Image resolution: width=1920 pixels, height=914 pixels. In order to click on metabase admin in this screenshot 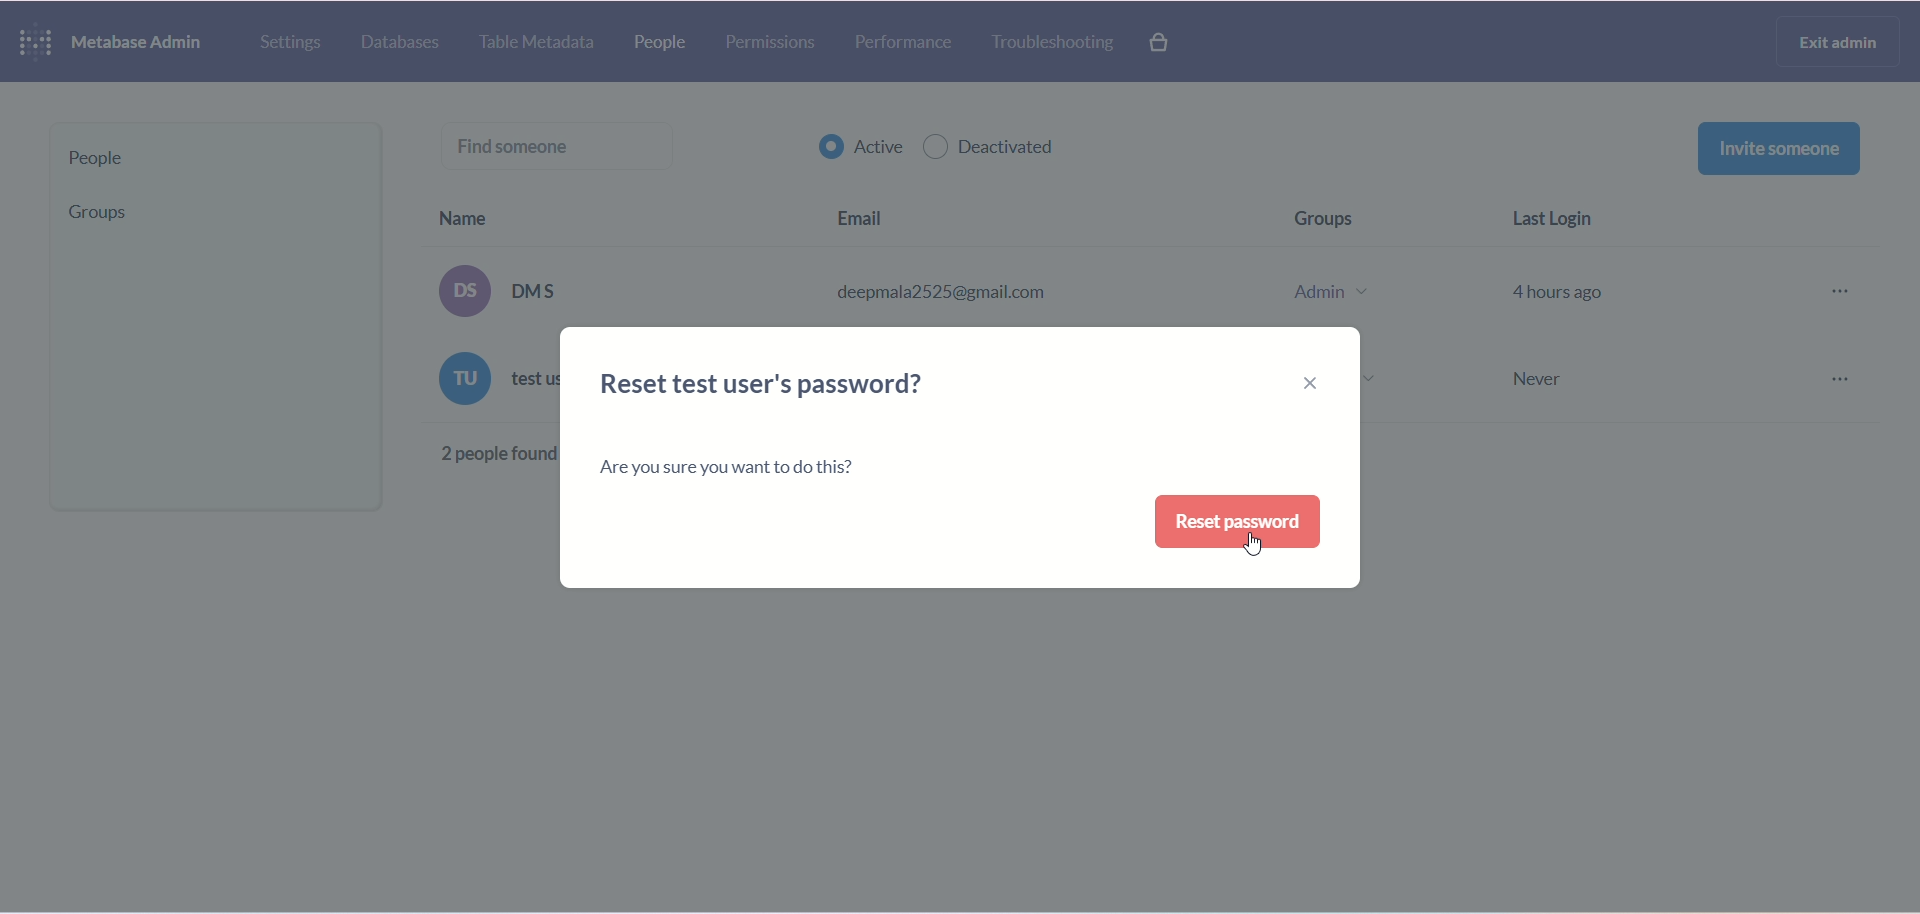, I will do `click(145, 47)`.